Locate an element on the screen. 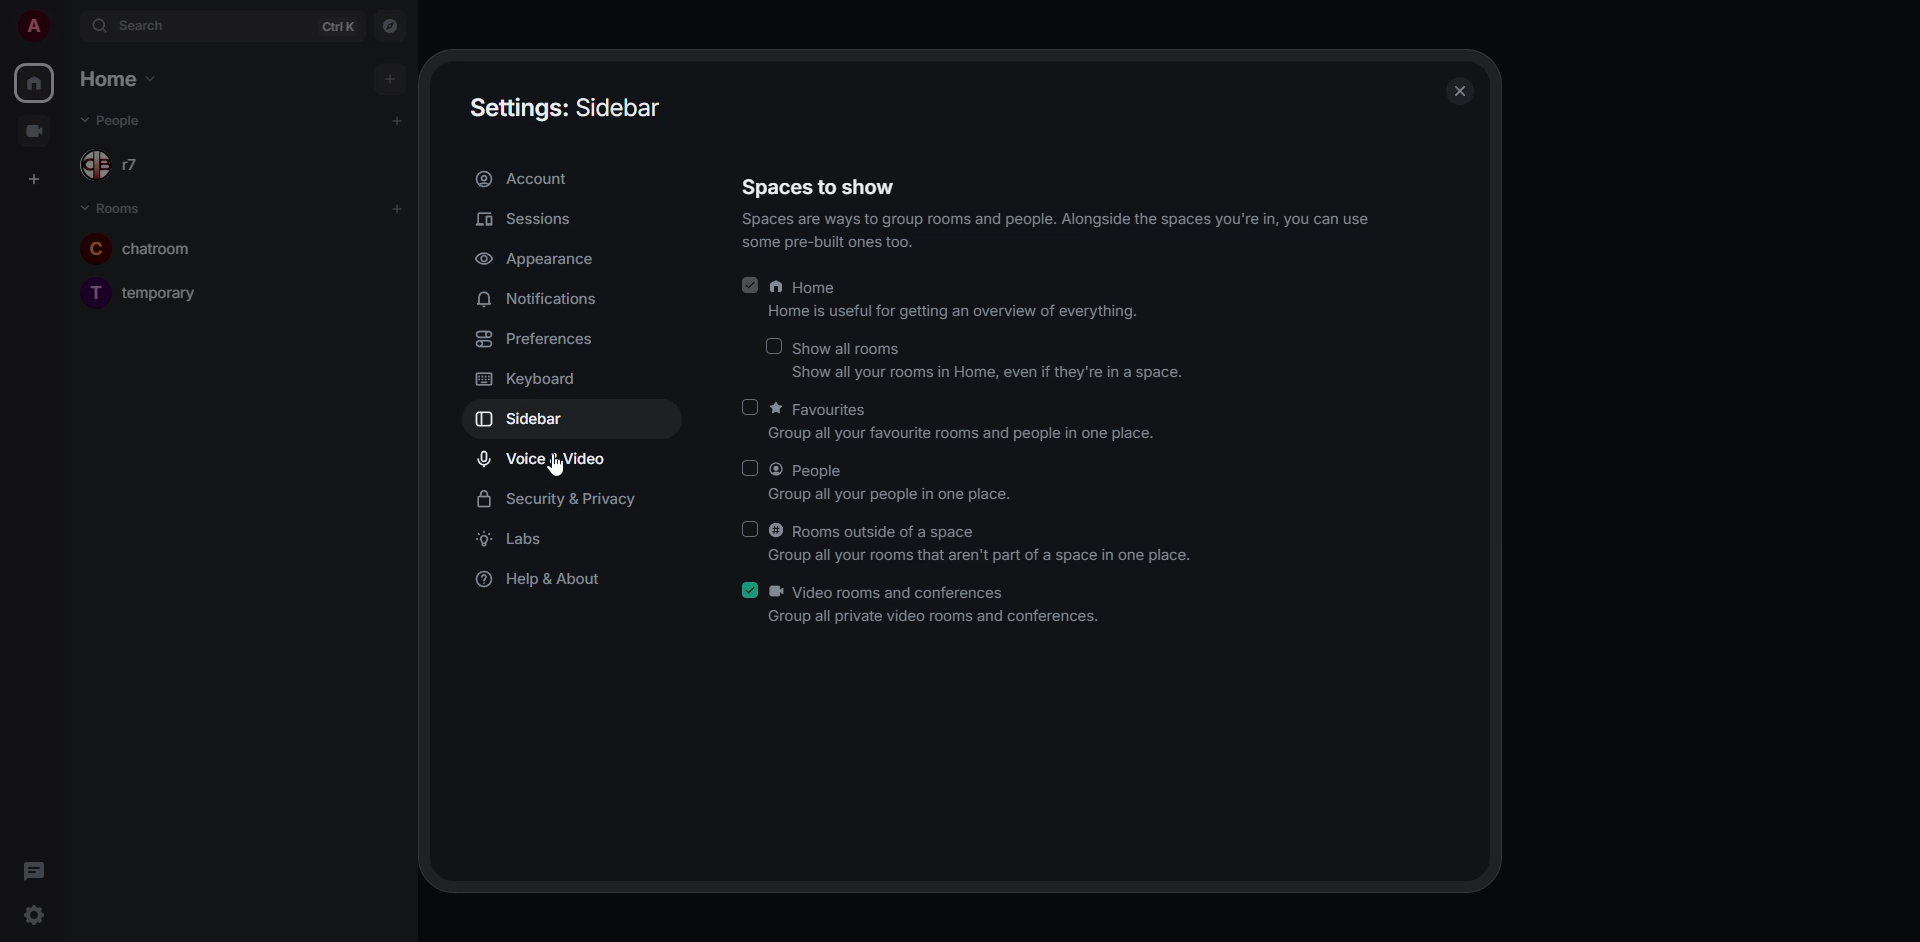 The image size is (1920, 942). people is located at coordinates (896, 470).